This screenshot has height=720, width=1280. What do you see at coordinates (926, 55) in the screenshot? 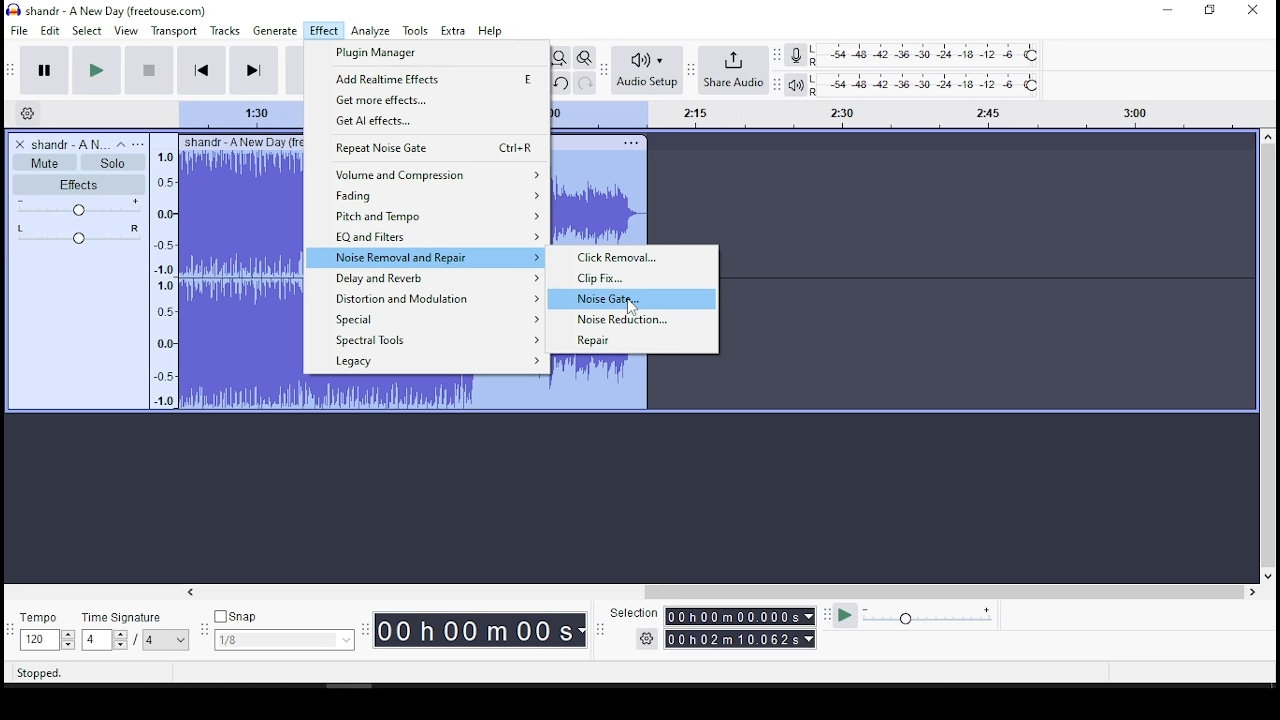
I see `recording level` at bounding box center [926, 55].